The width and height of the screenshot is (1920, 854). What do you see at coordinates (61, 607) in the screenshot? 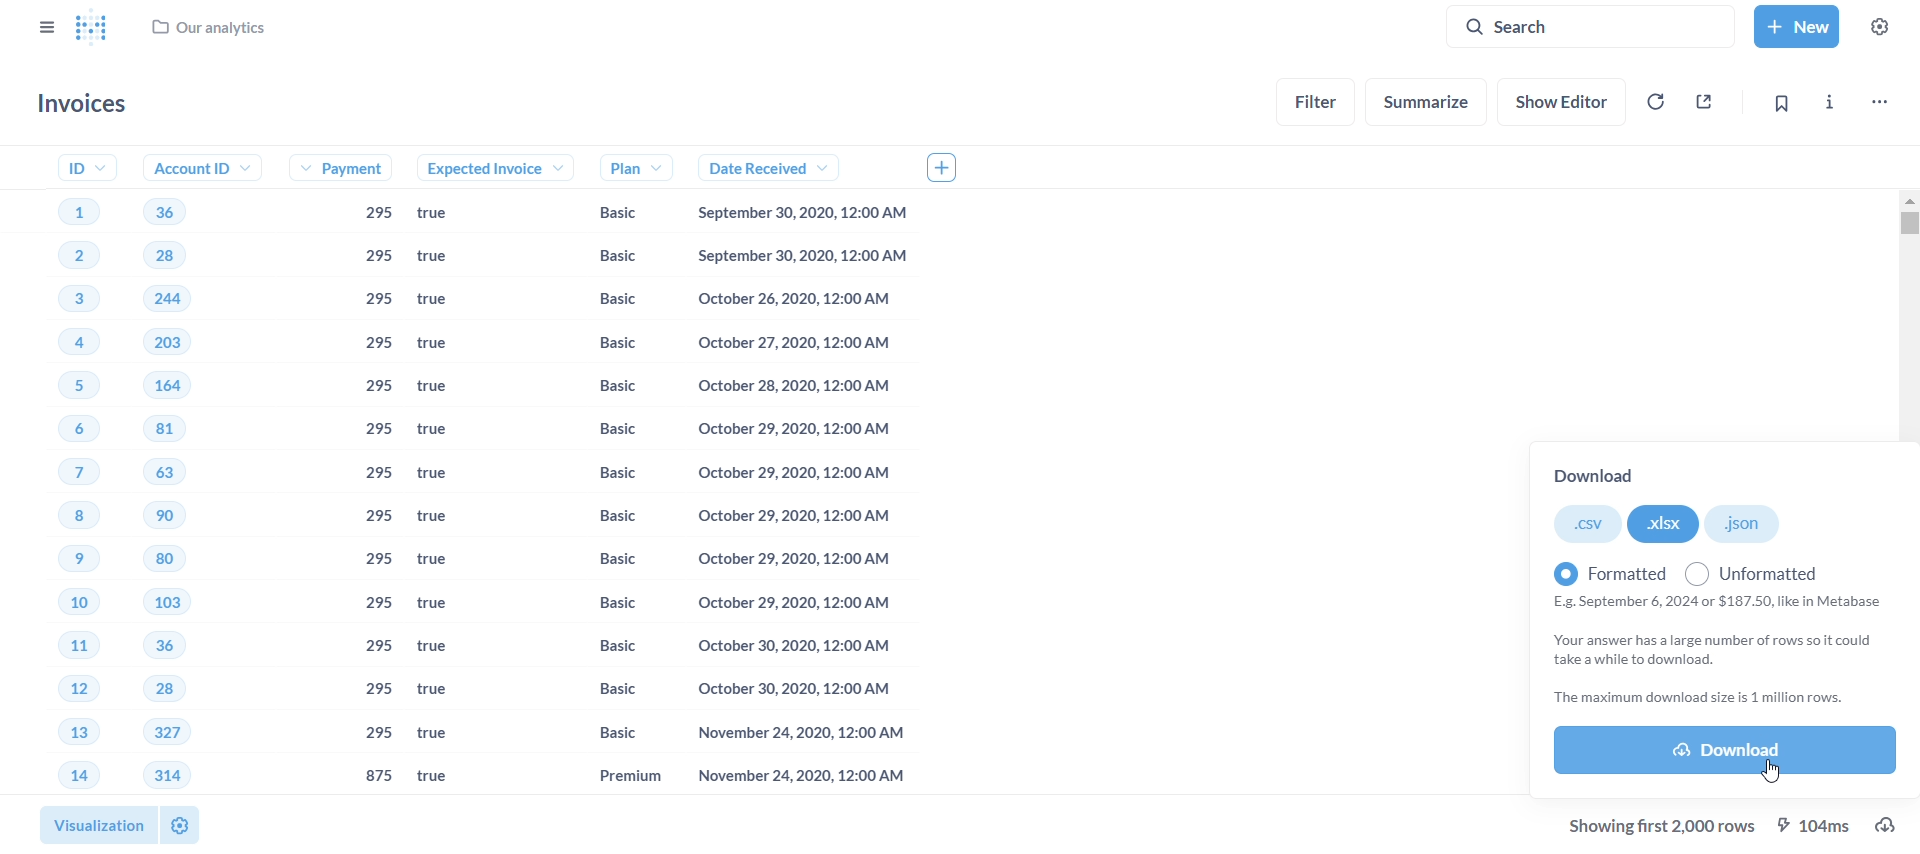
I see `10` at bounding box center [61, 607].